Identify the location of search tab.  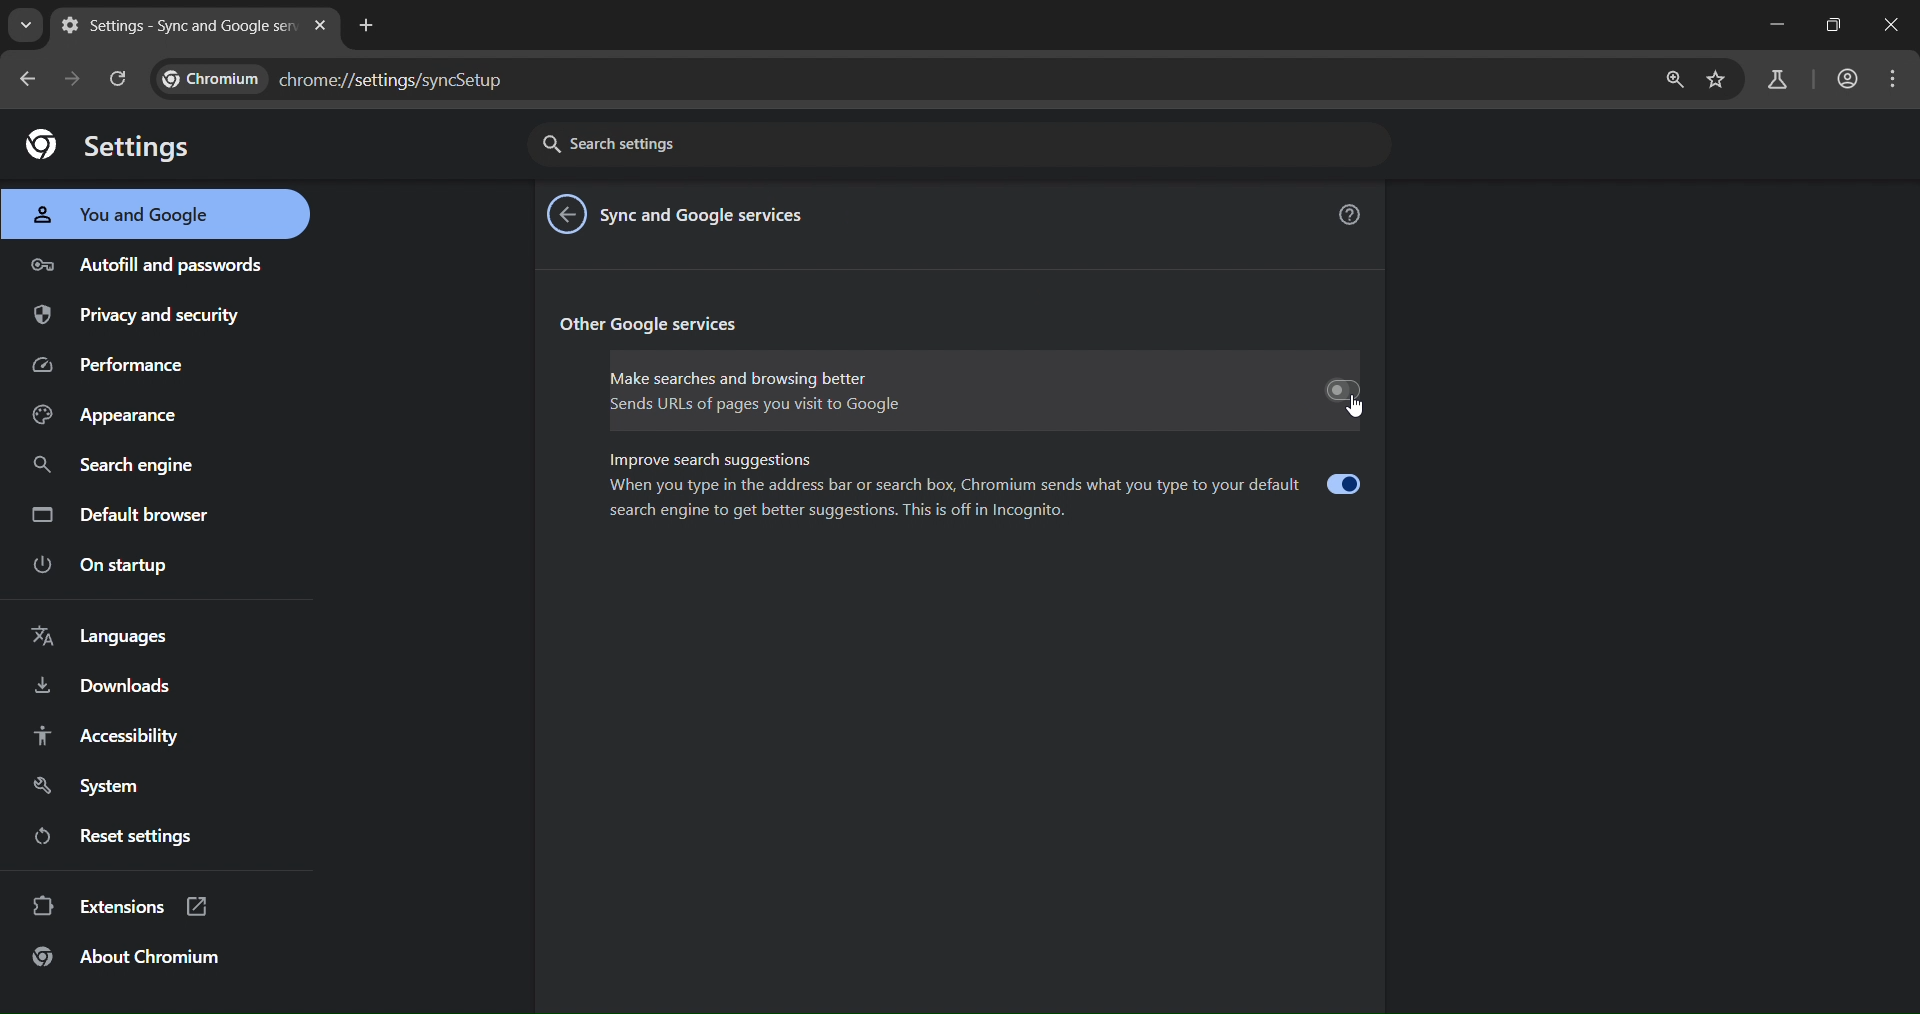
(25, 27).